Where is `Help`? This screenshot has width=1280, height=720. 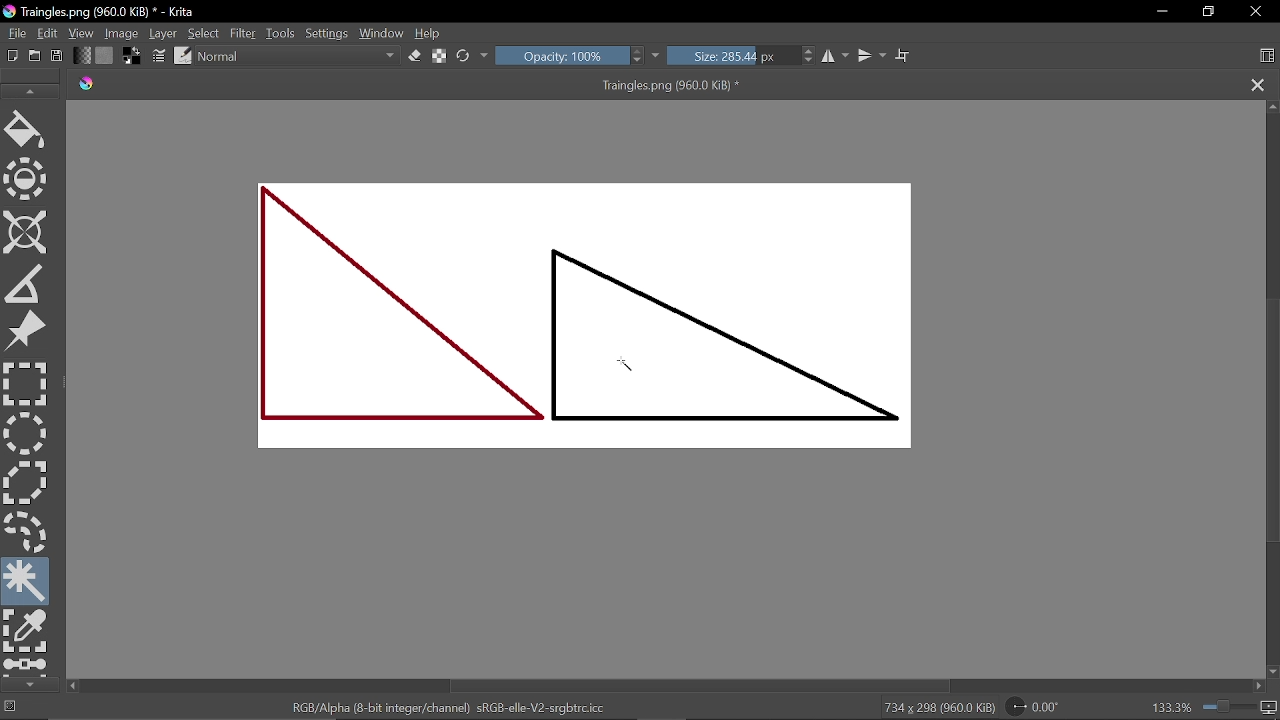
Help is located at coordinates (430, 31).